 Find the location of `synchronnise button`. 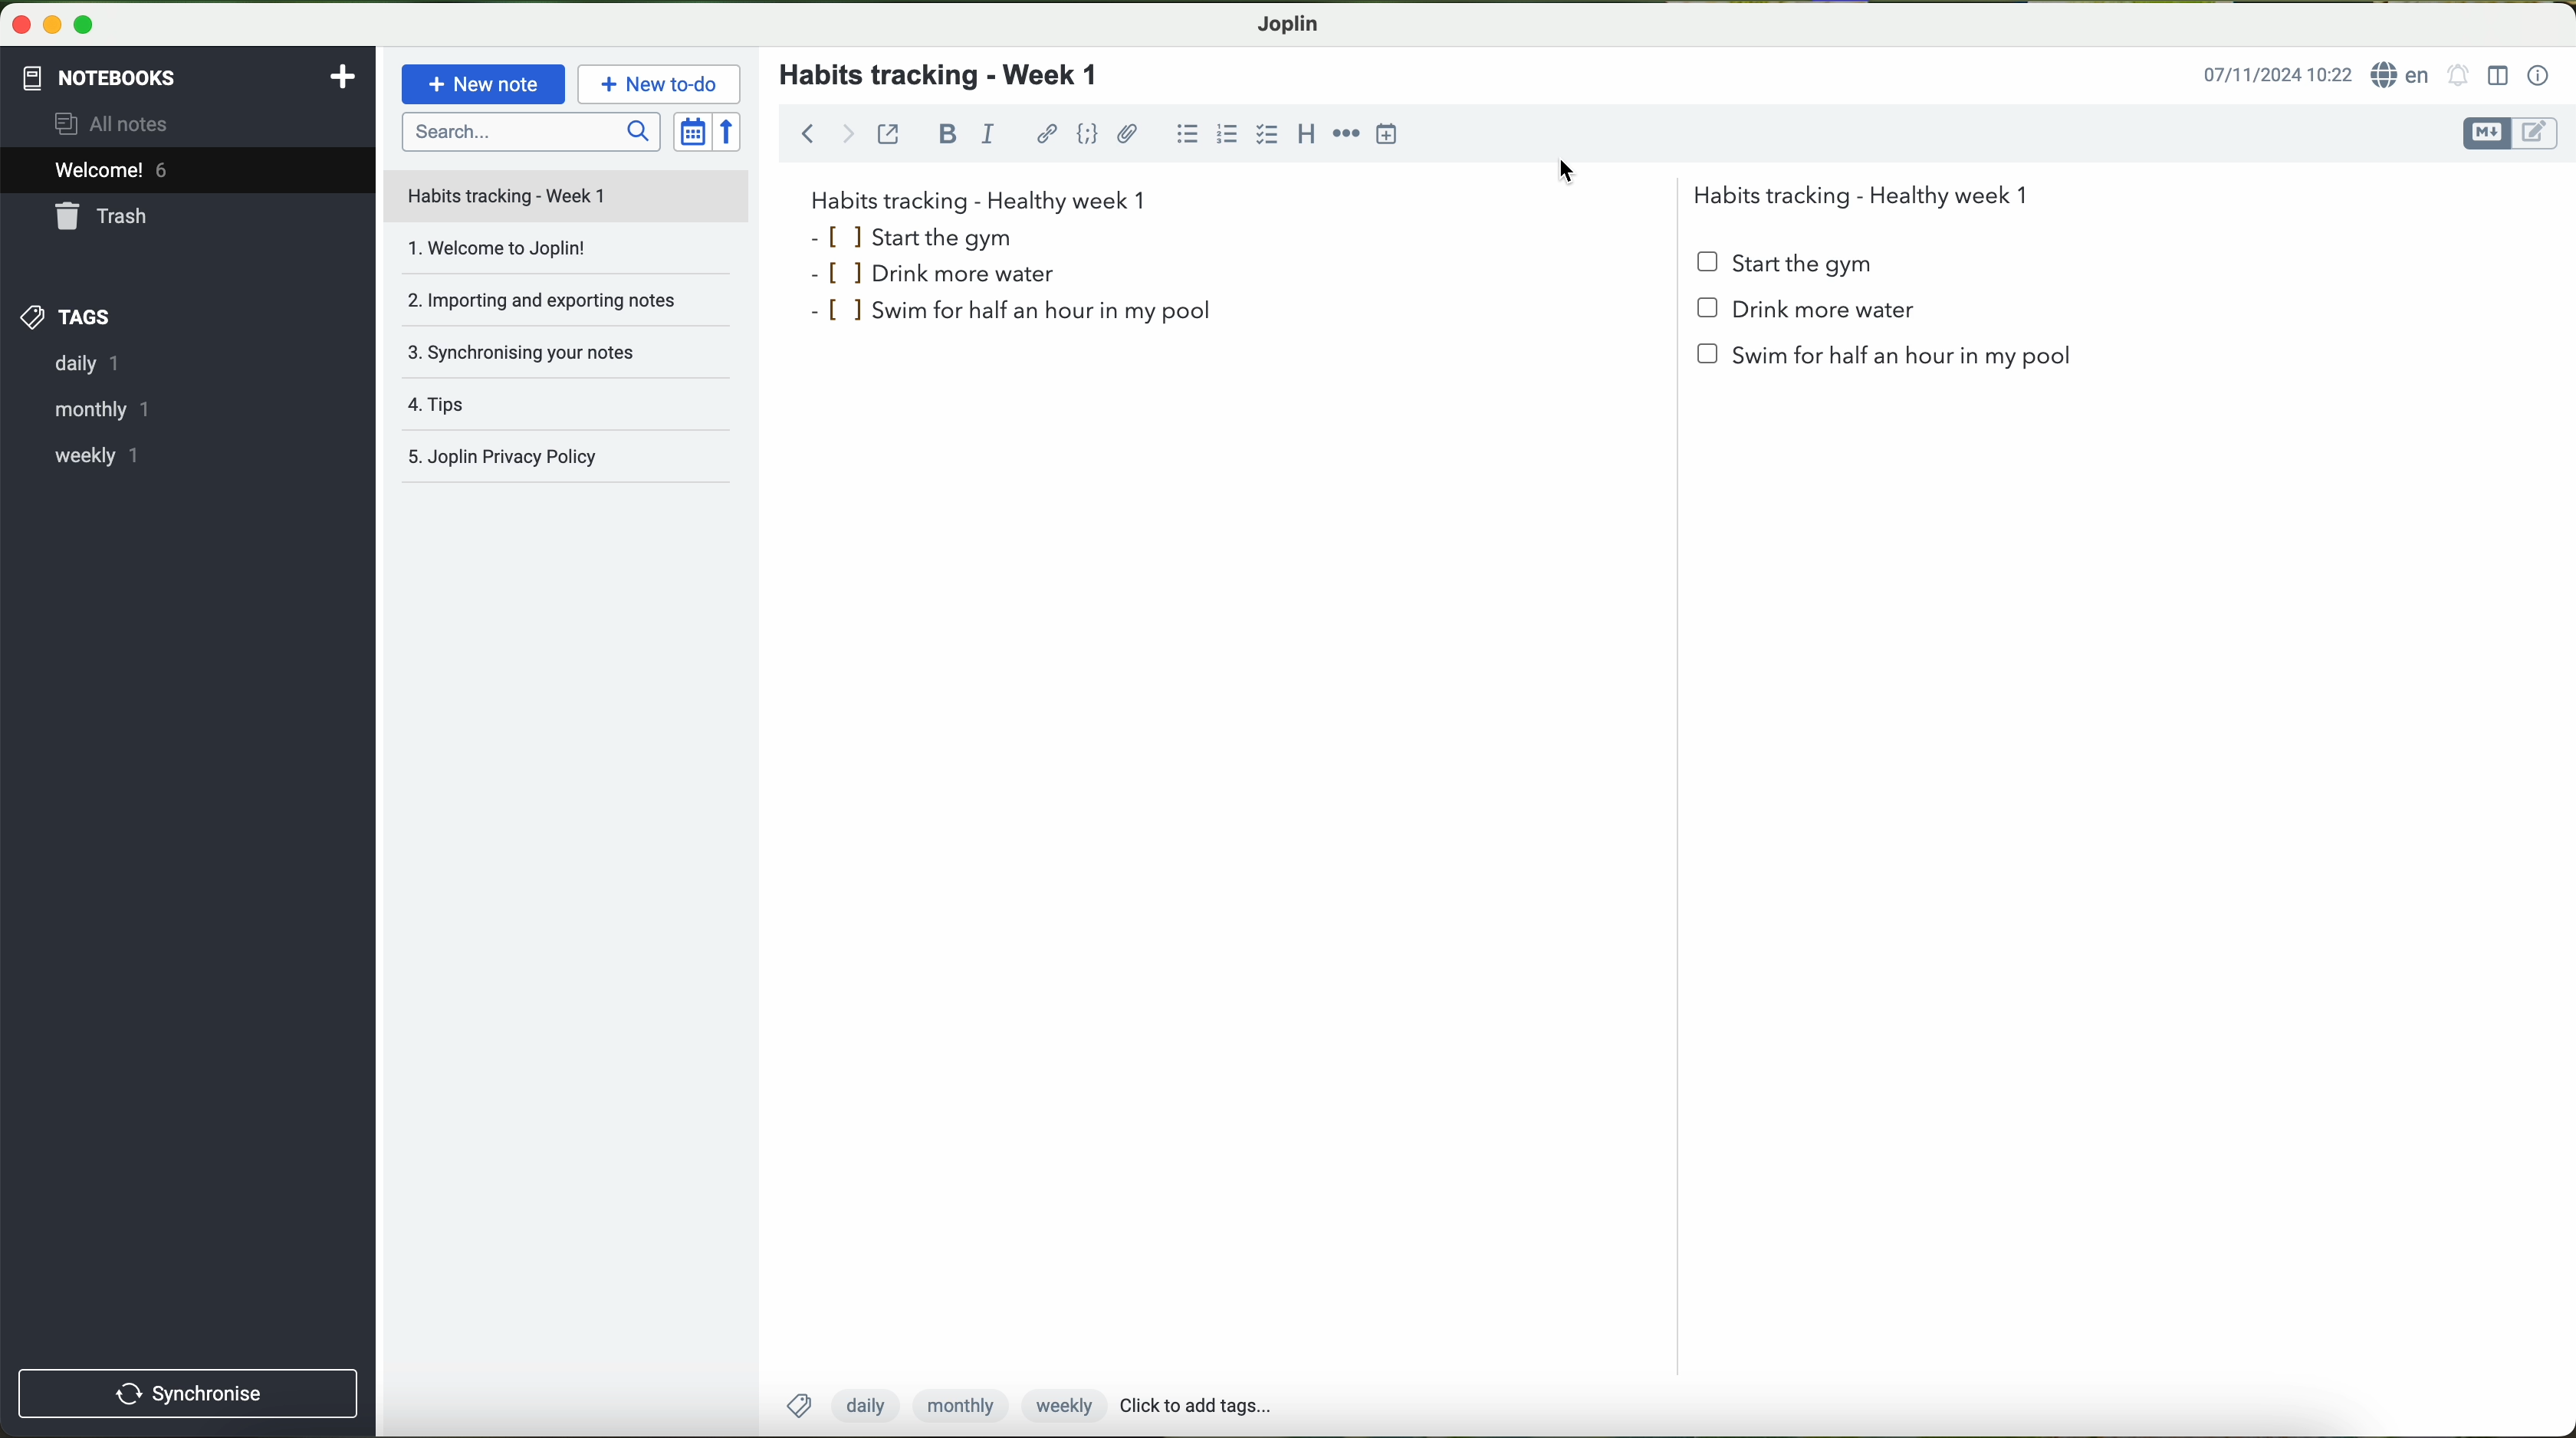

synchronnise button is located at coordinates (185, 1395).